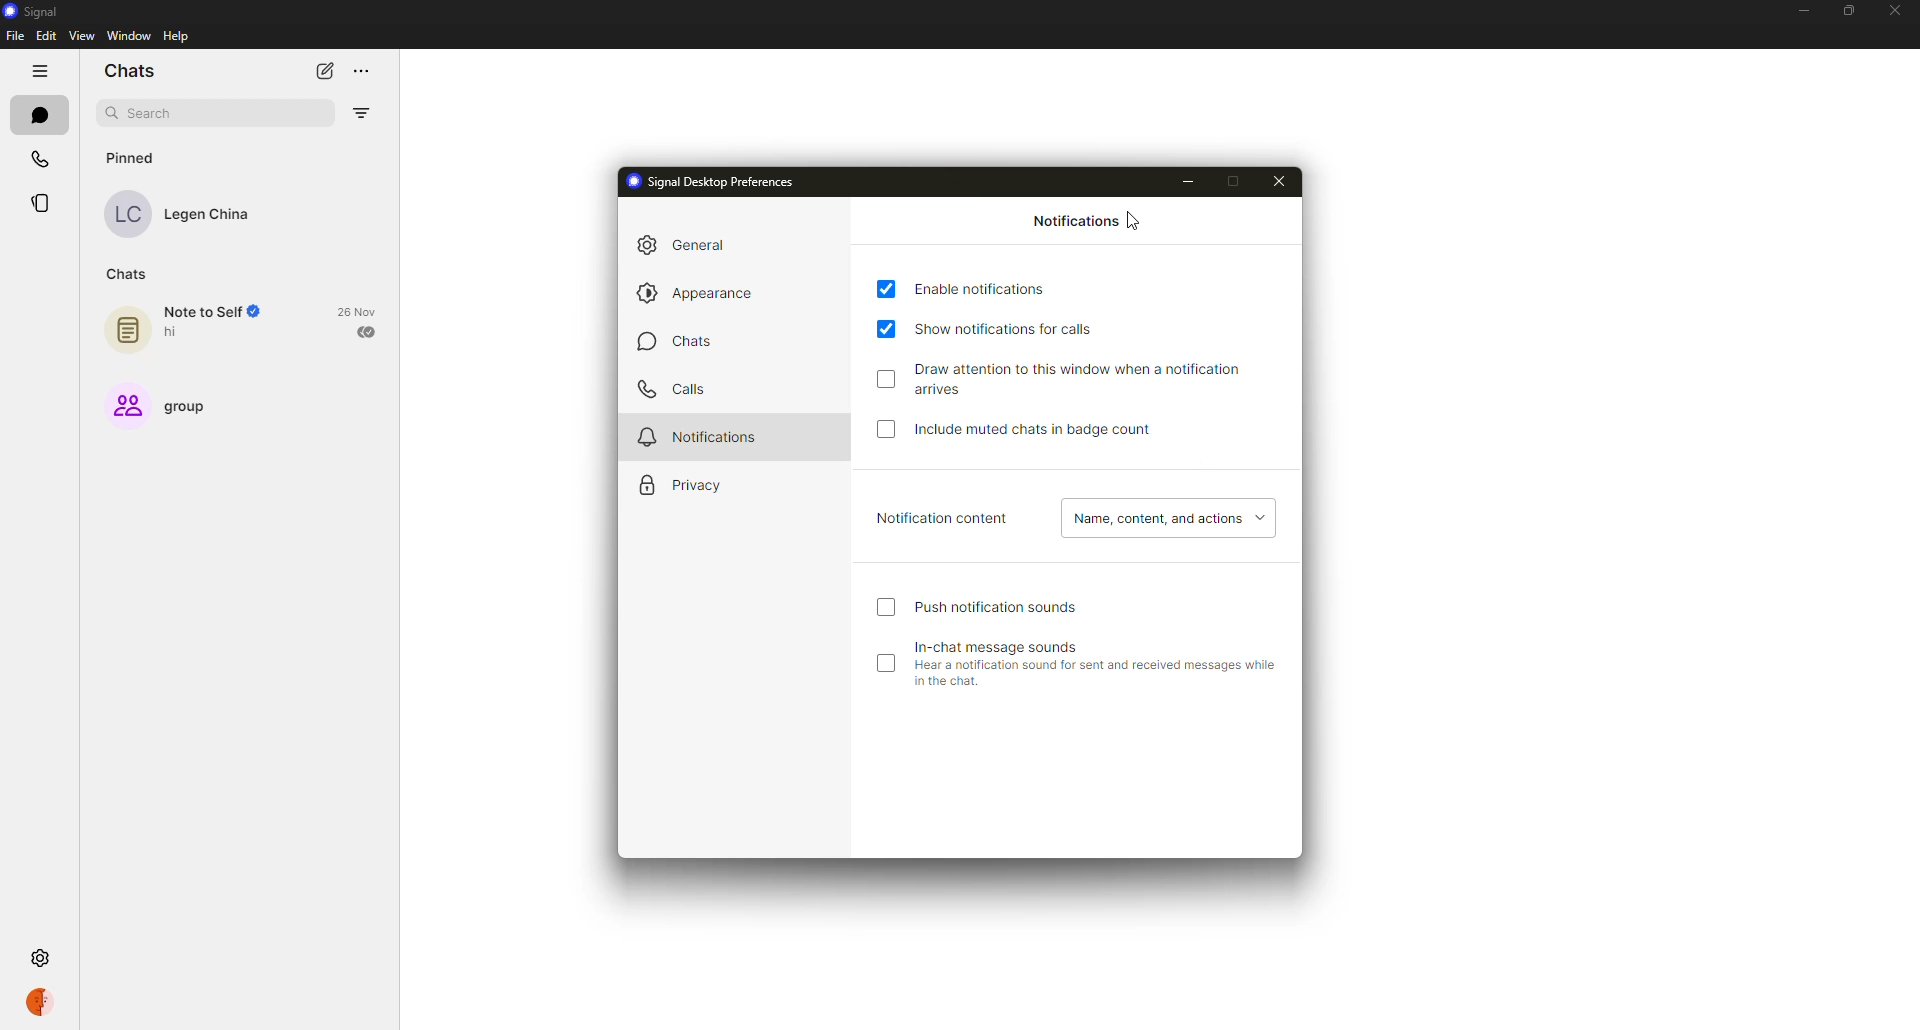 The width and height of the screenshot is (1920, 1030). Describe the element at coordinates (883, 666) in the screenshot. I see `disabled` at that location.